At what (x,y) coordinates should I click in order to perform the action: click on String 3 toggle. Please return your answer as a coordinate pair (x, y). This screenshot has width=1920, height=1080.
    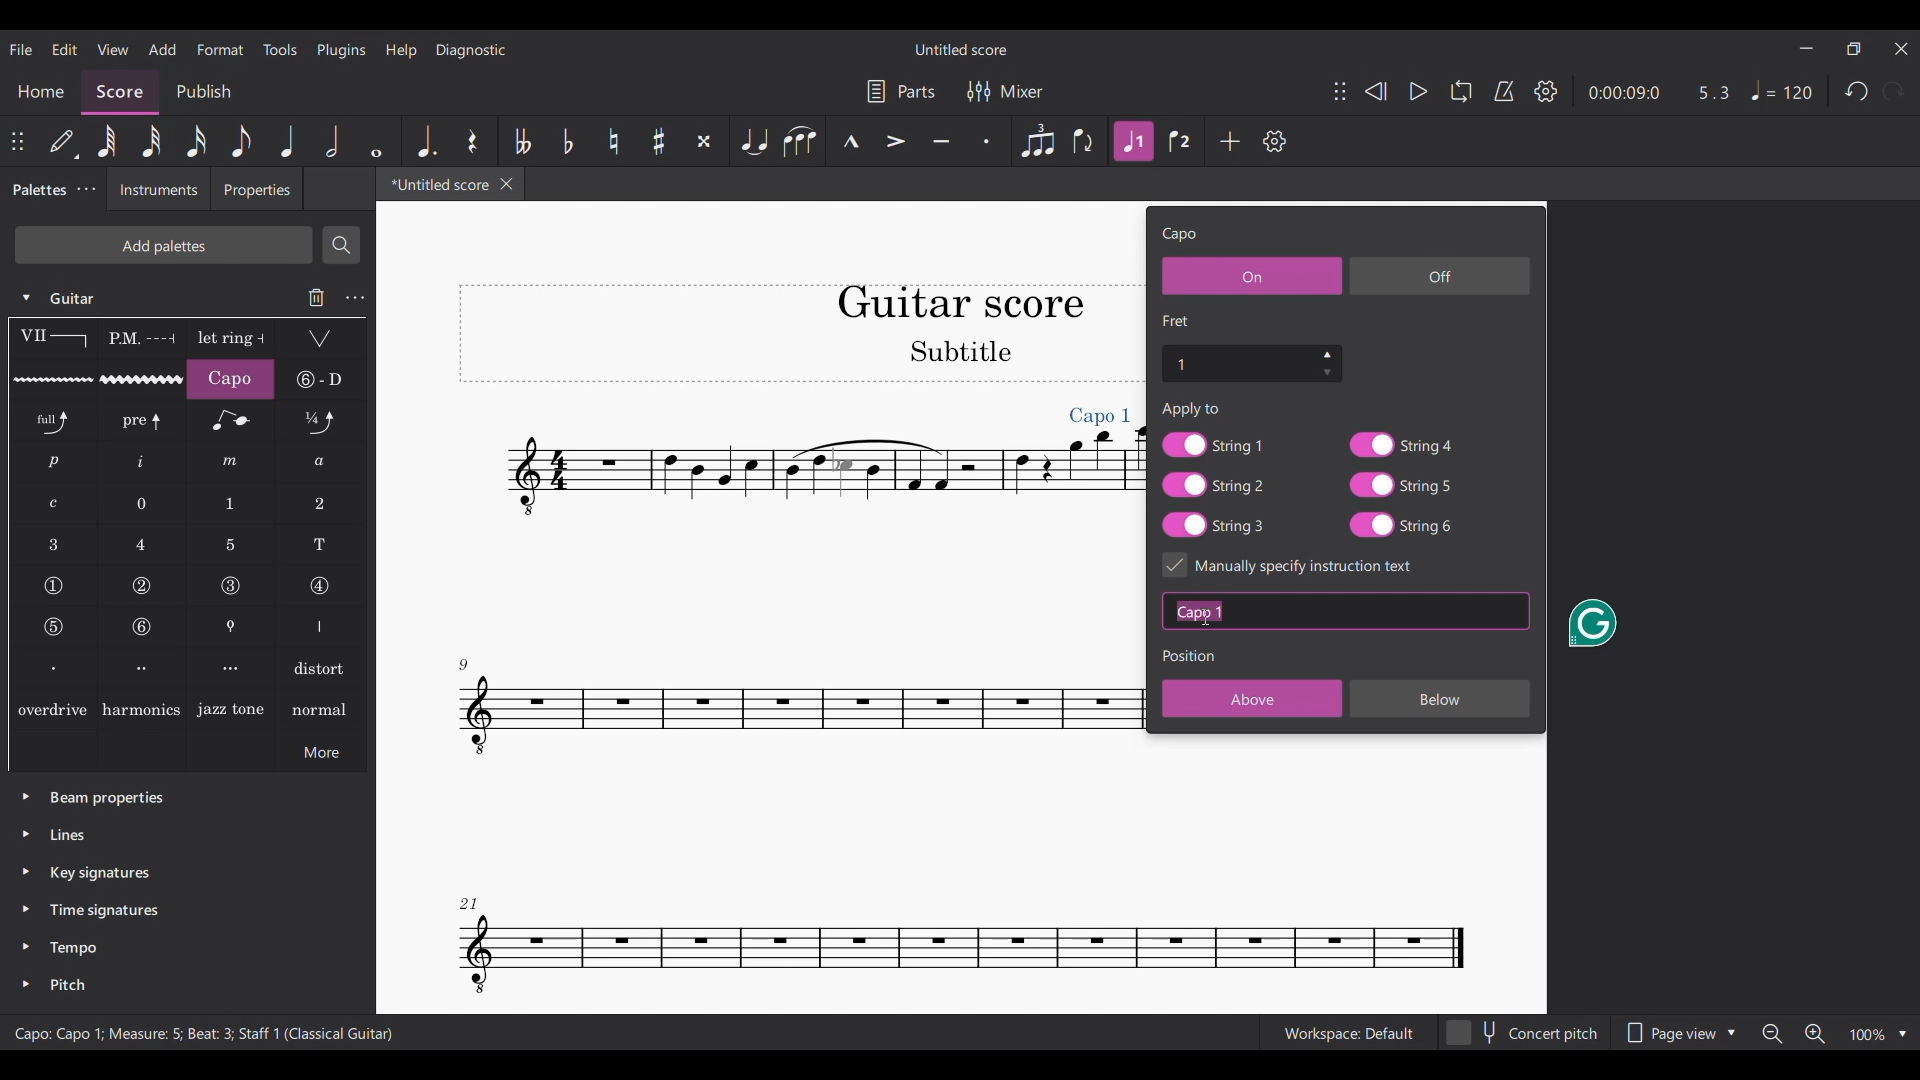
    Looking at the image, I should click on (1213, 525).